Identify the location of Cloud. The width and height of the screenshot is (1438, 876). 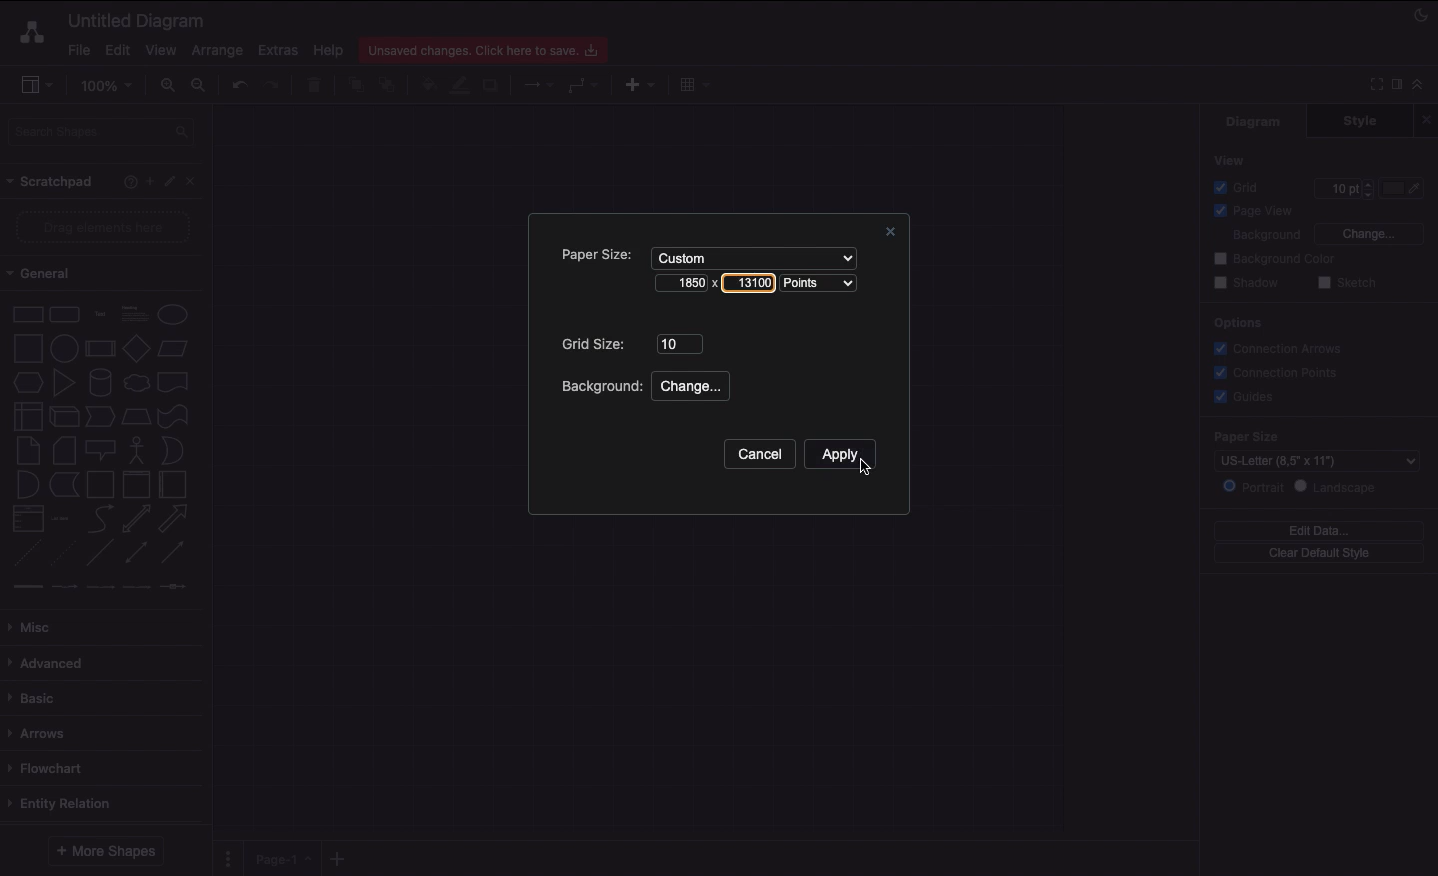
(135, 383).